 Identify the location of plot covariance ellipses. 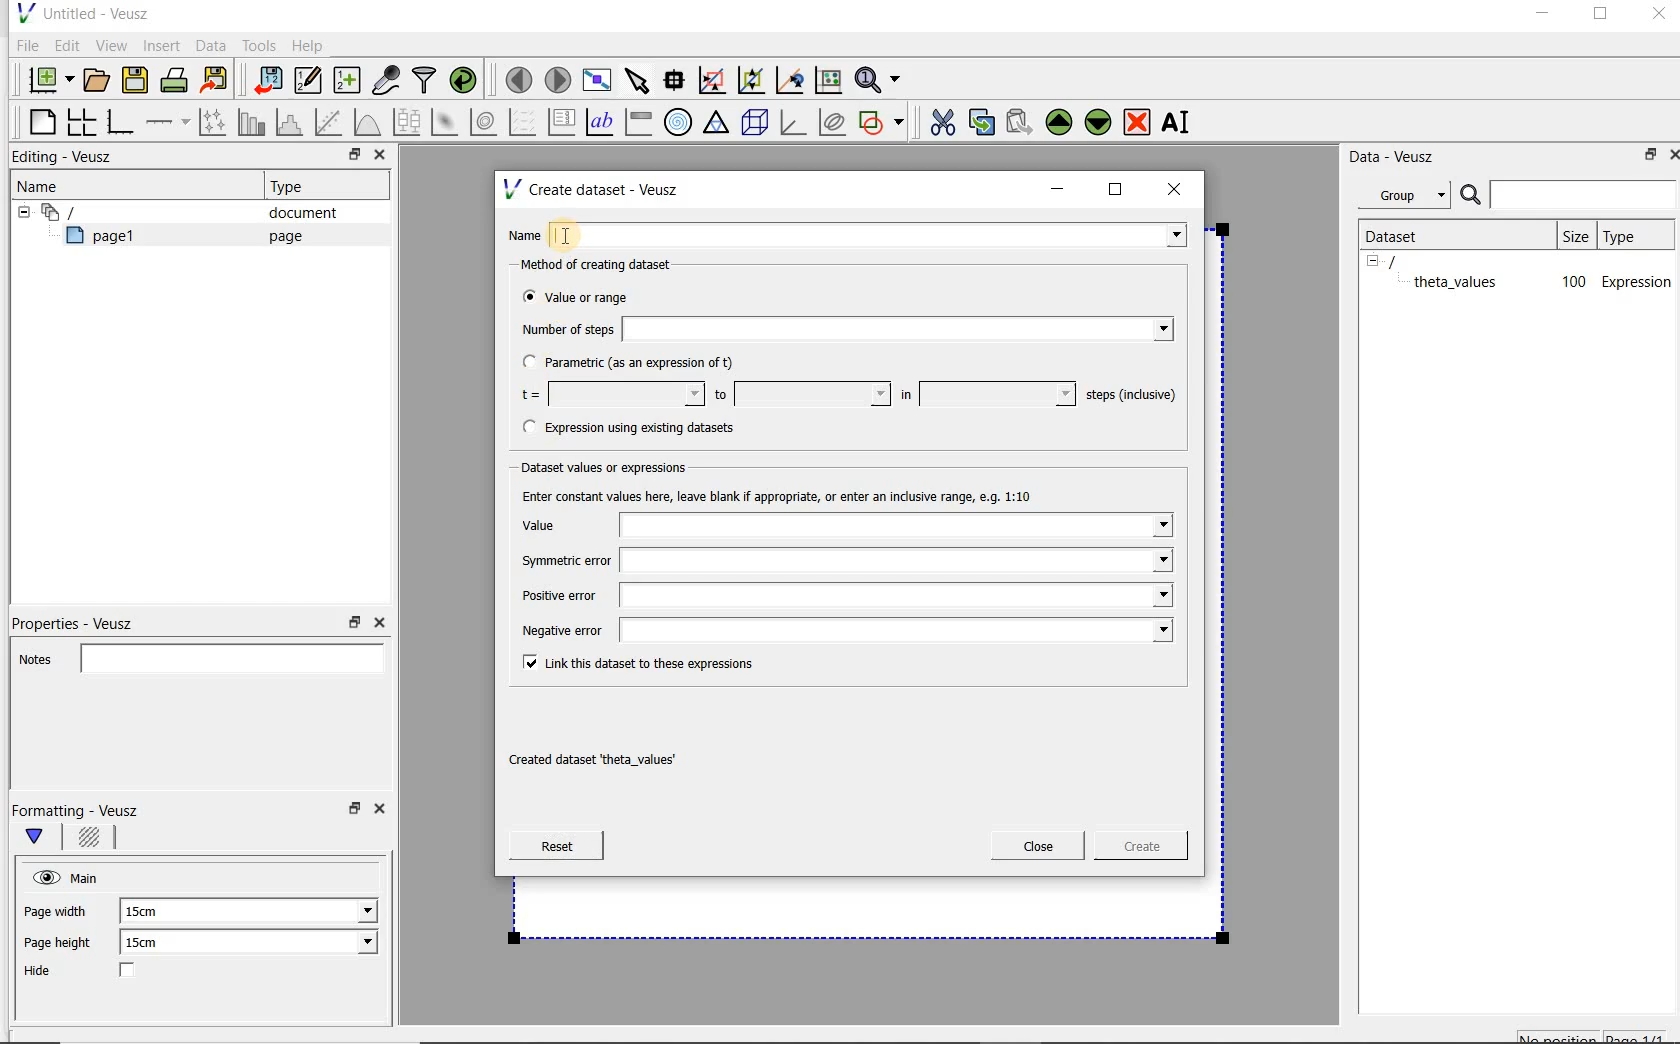
(833, 122).